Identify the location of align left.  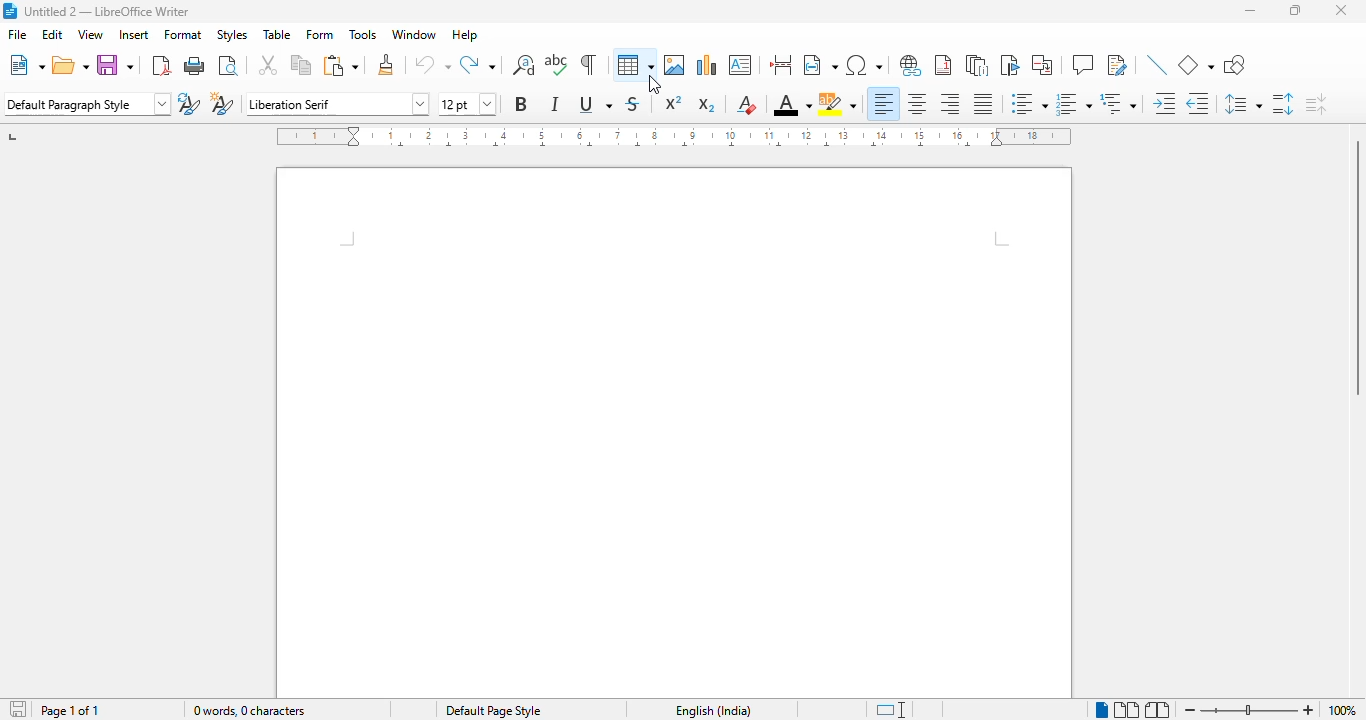
(883, 104).